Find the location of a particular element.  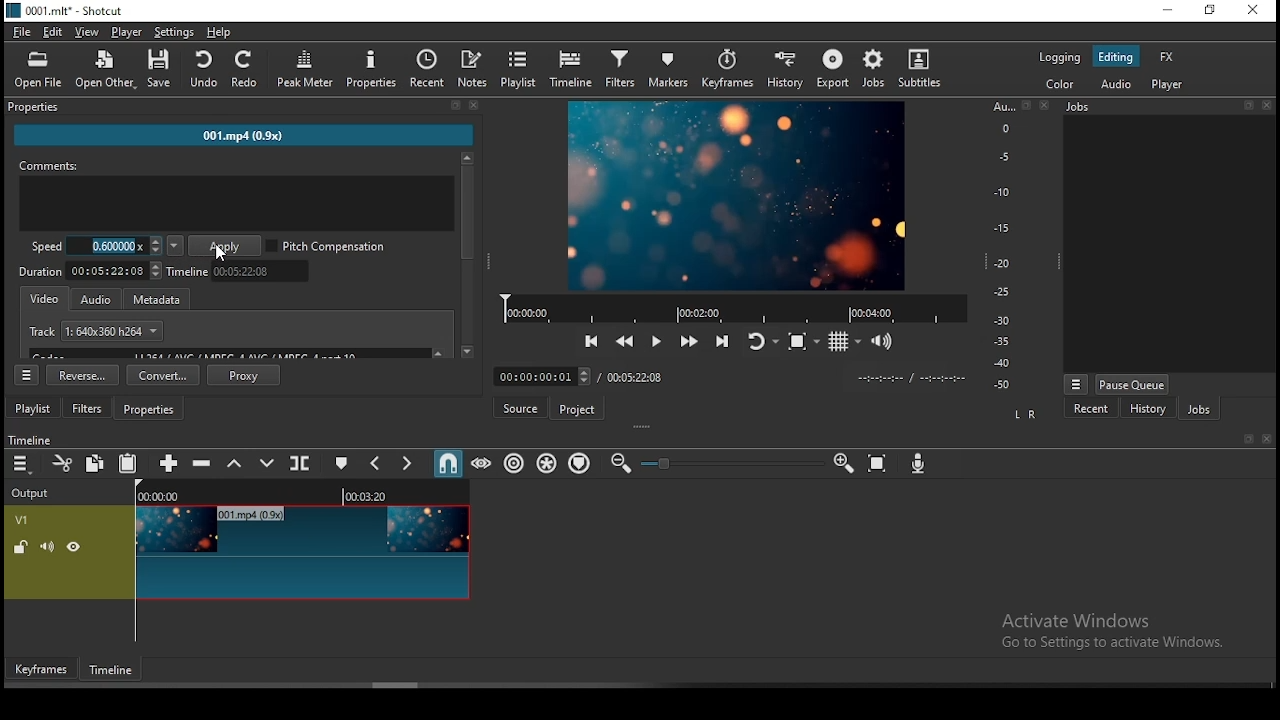

play quickly backward is located at coordinates (627, 339).